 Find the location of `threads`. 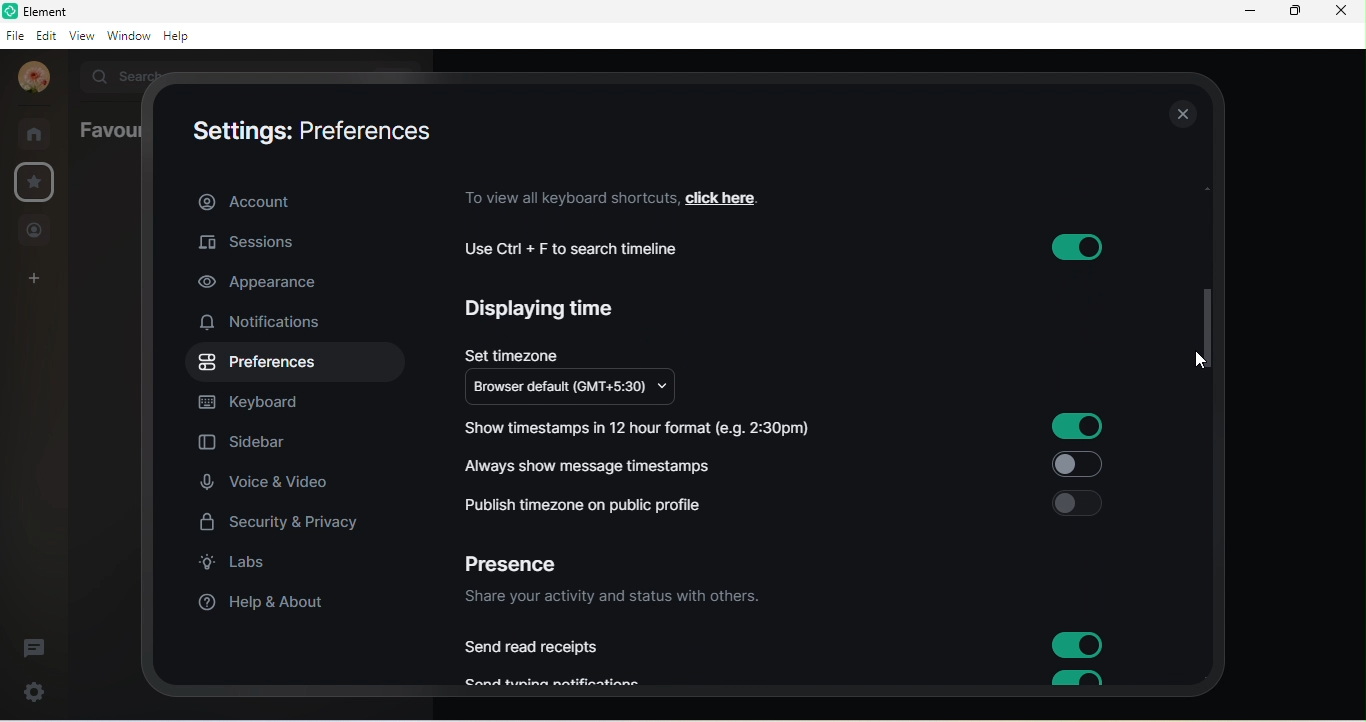

threads is located at coordinates (41, 642).